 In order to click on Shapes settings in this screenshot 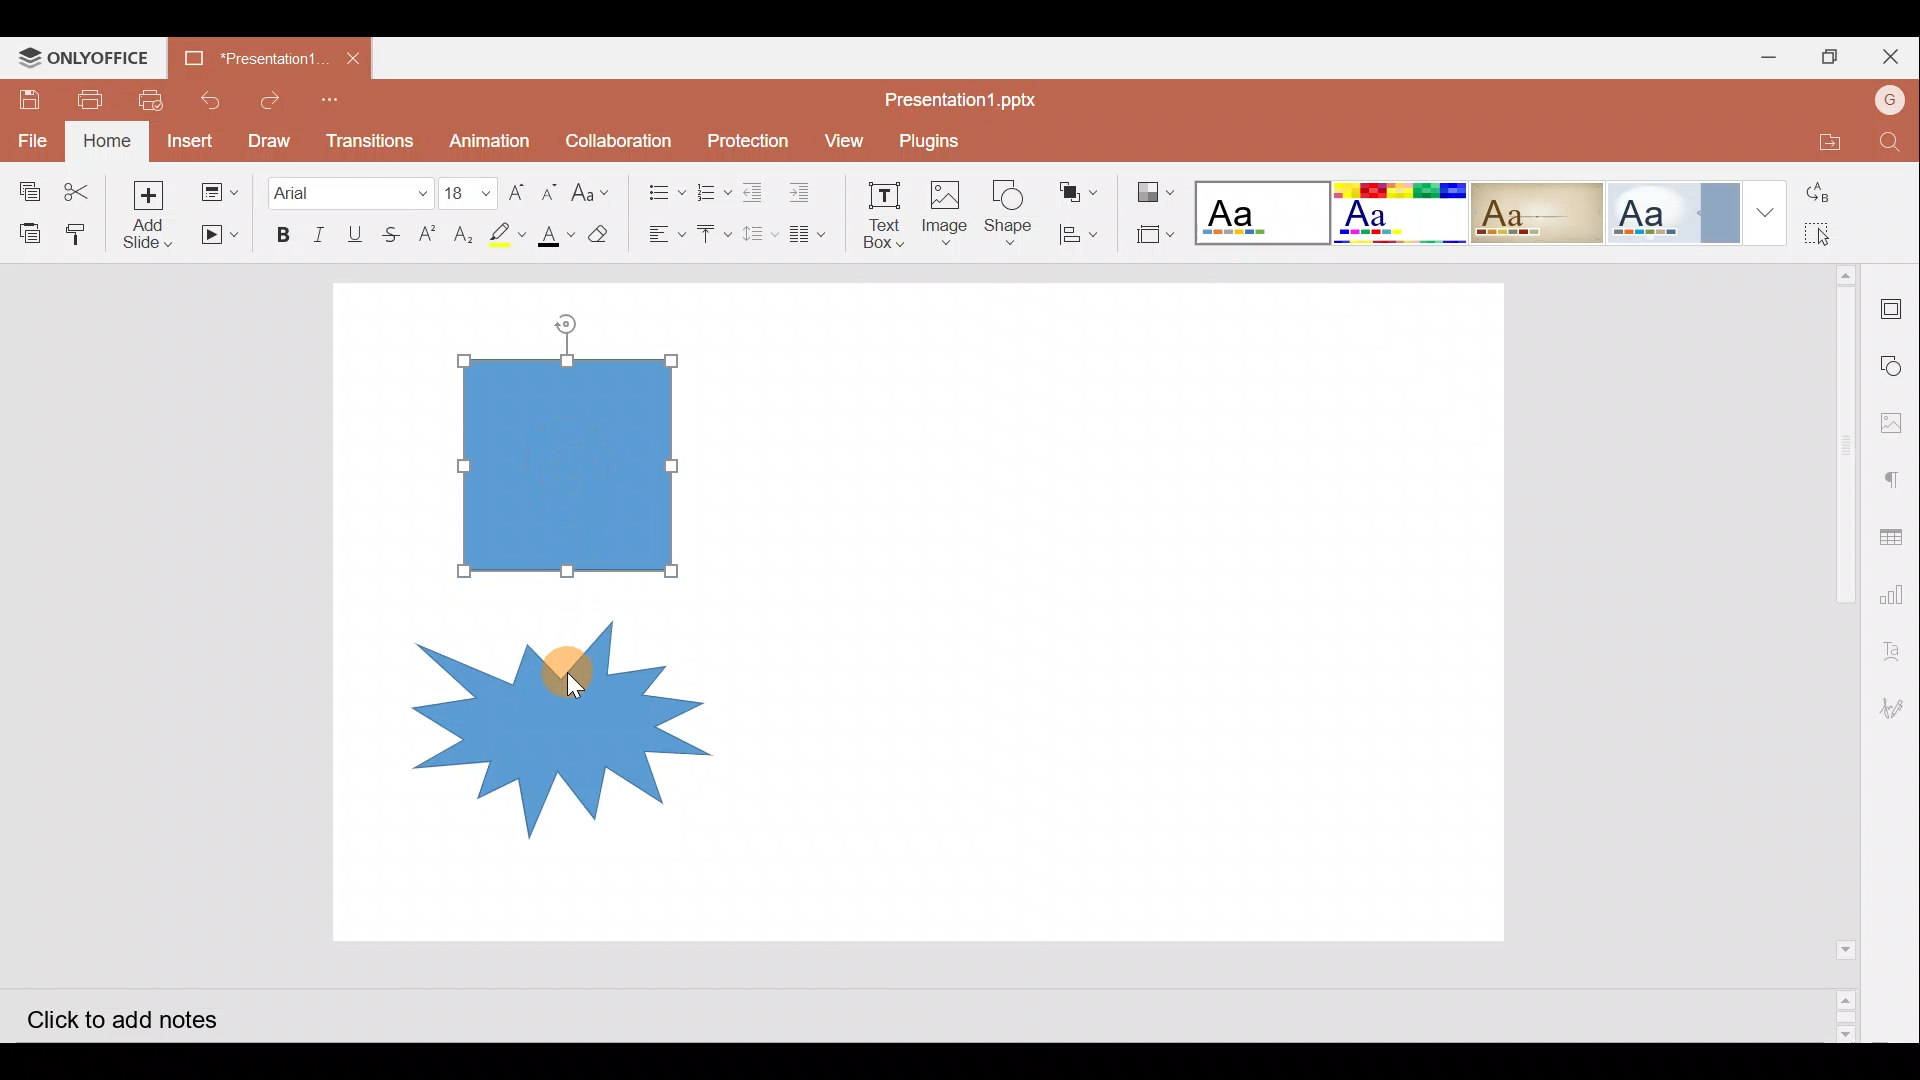, I will do `click(1895, 361)`.